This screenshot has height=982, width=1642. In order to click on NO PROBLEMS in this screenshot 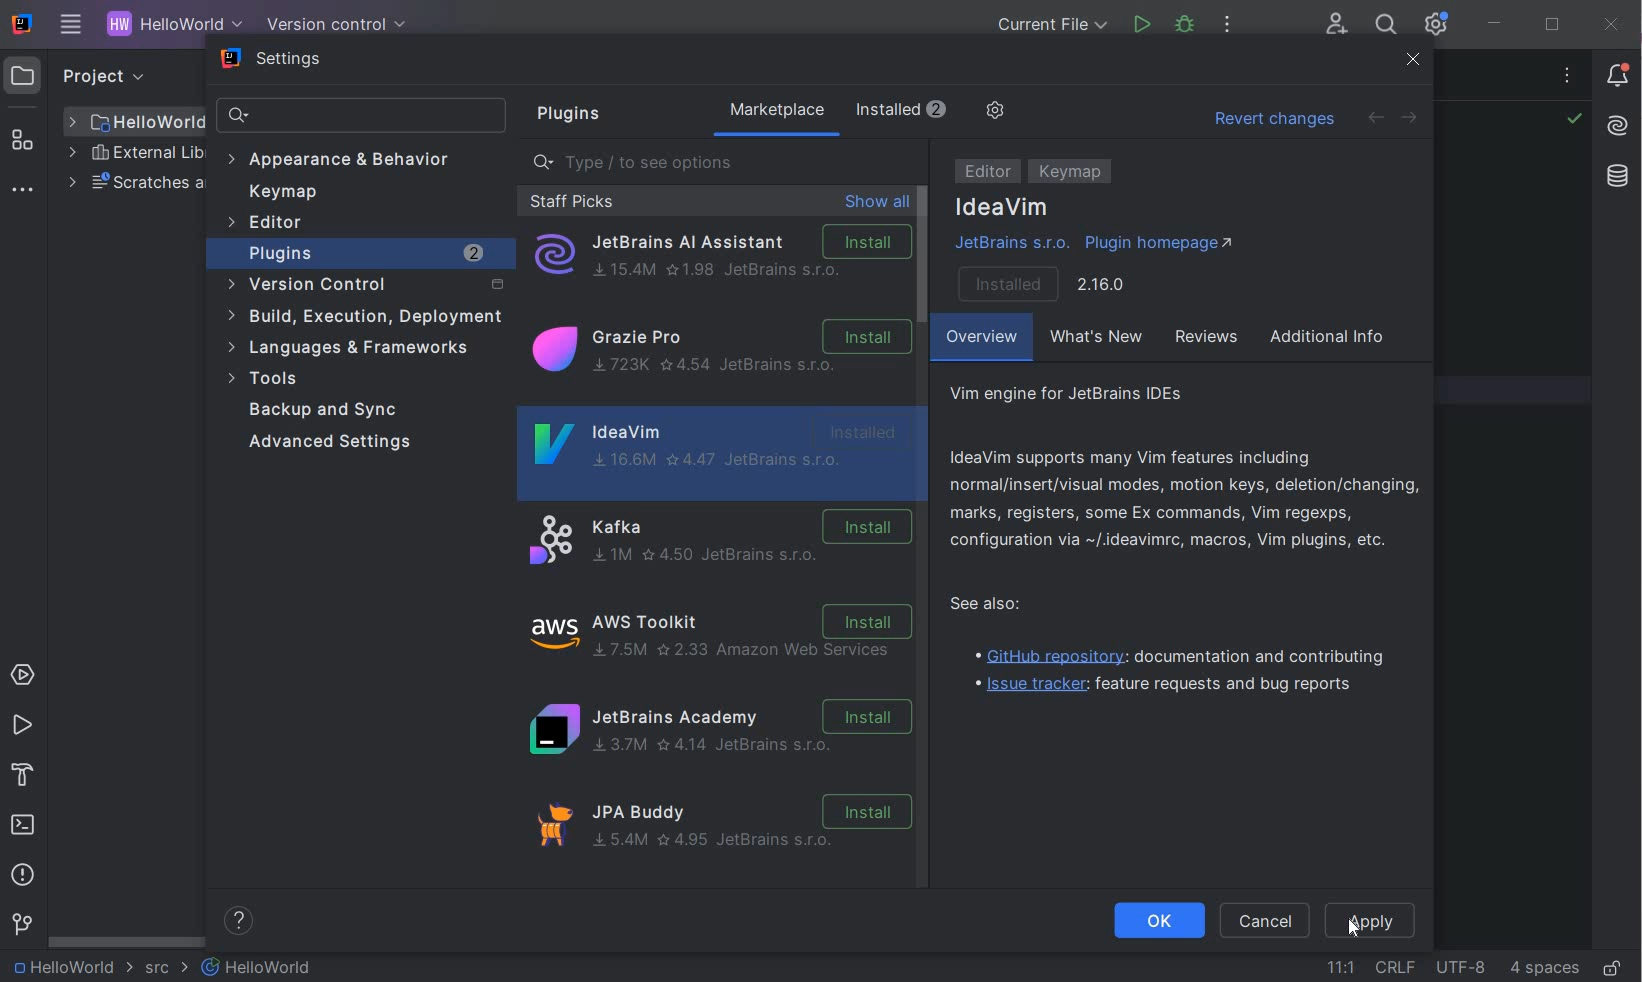, I will do `click(1573, 121)`.